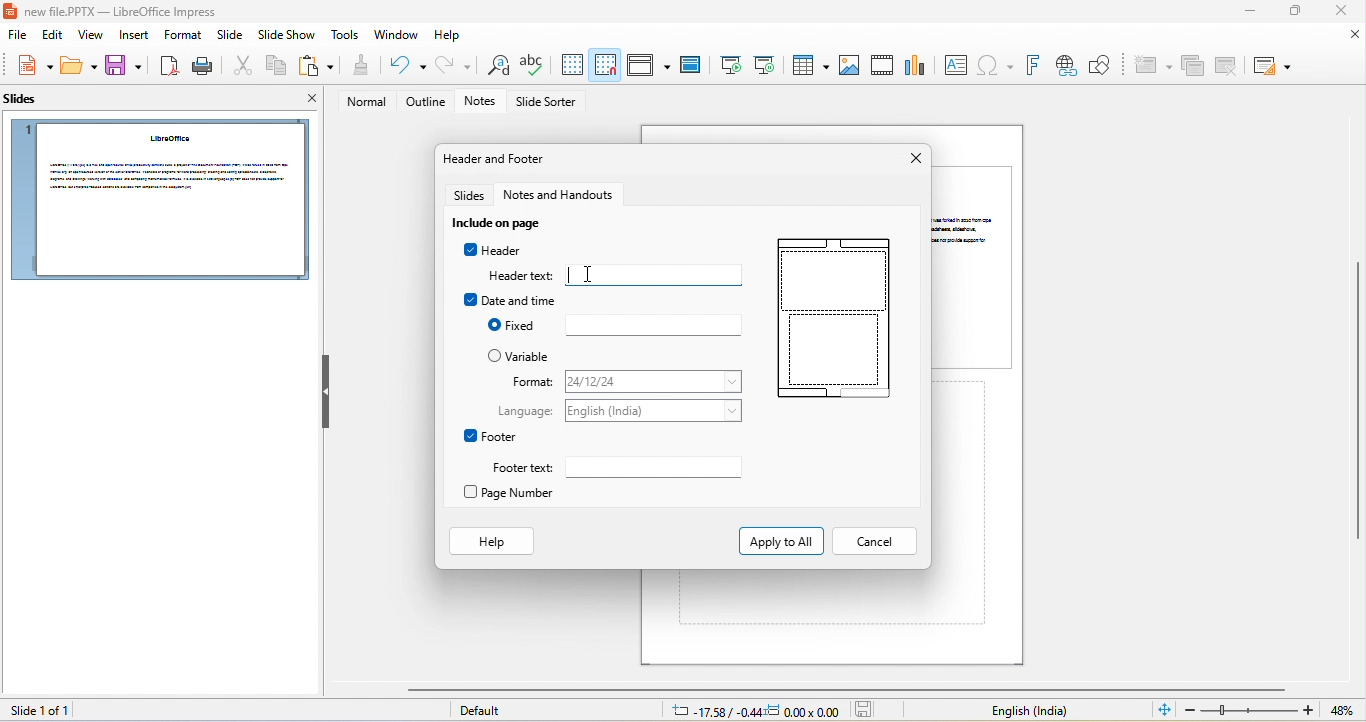  I want to click on header and footer in slide, so click(831, 322).